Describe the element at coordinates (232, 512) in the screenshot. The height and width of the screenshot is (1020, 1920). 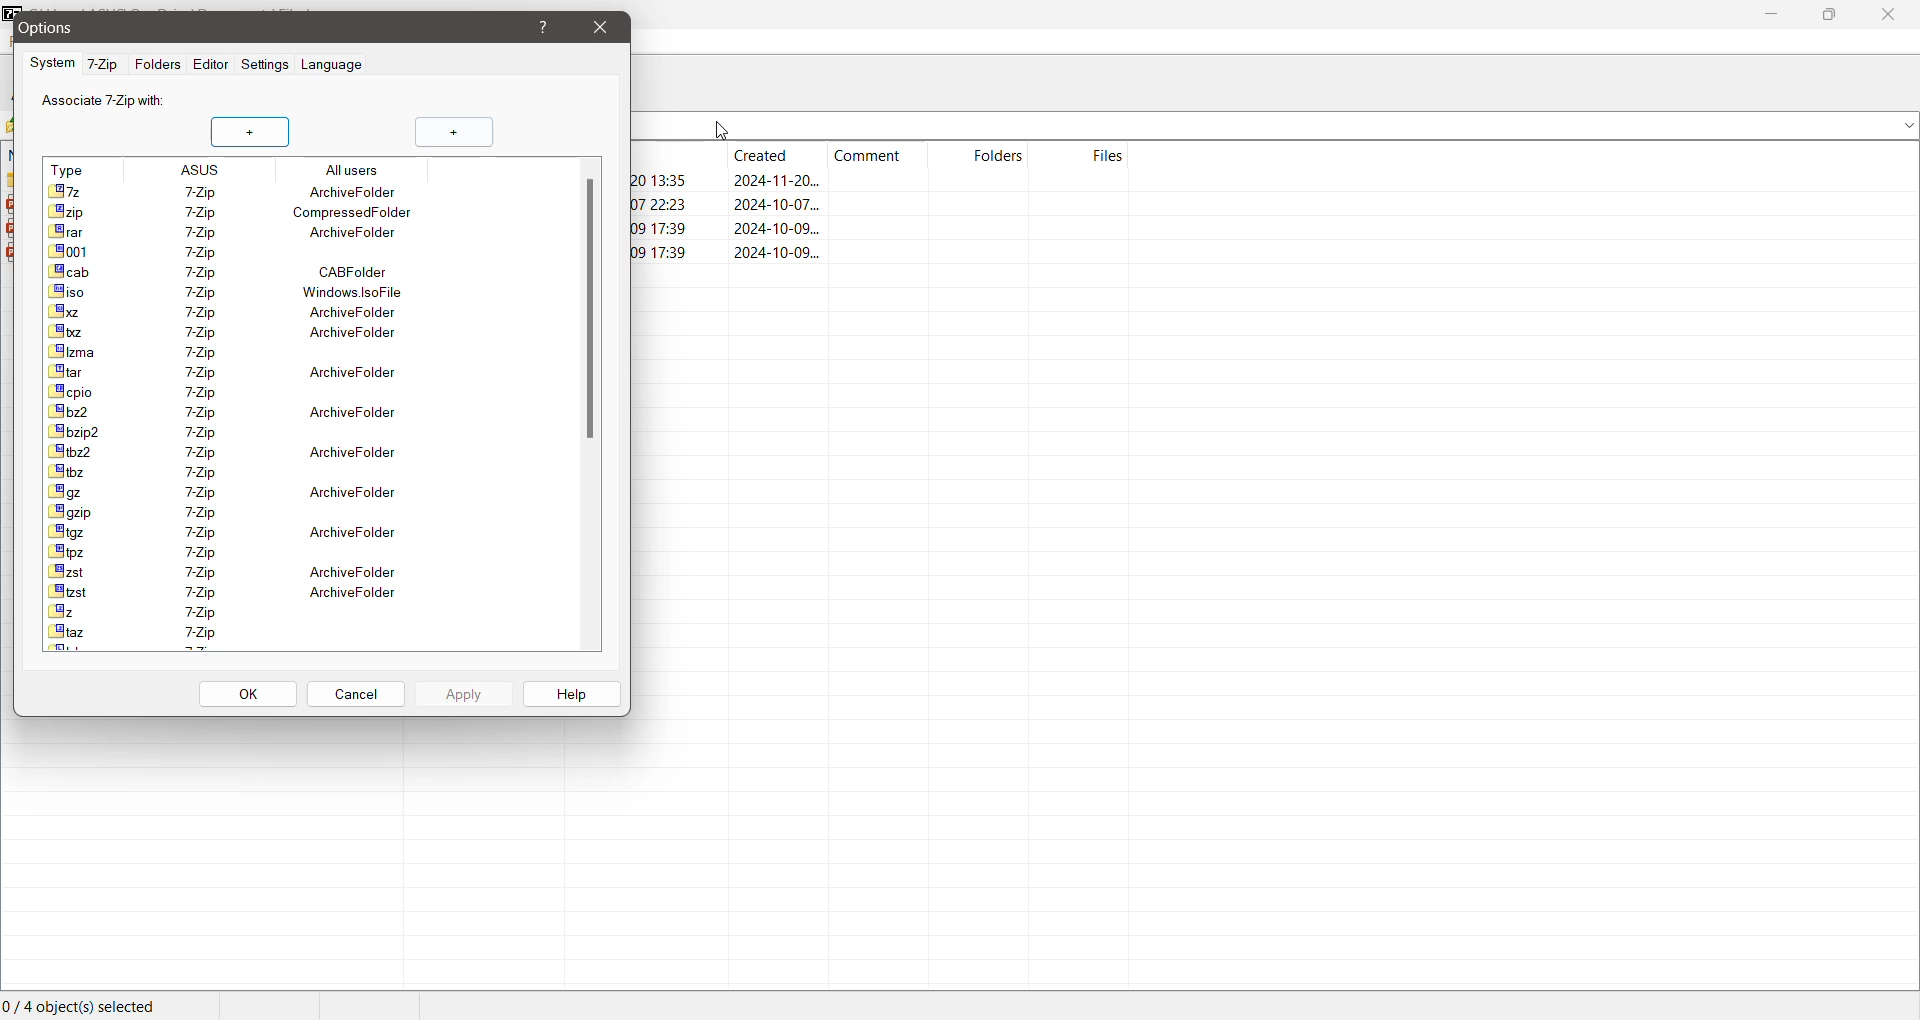
I see `Available system details` at that location.